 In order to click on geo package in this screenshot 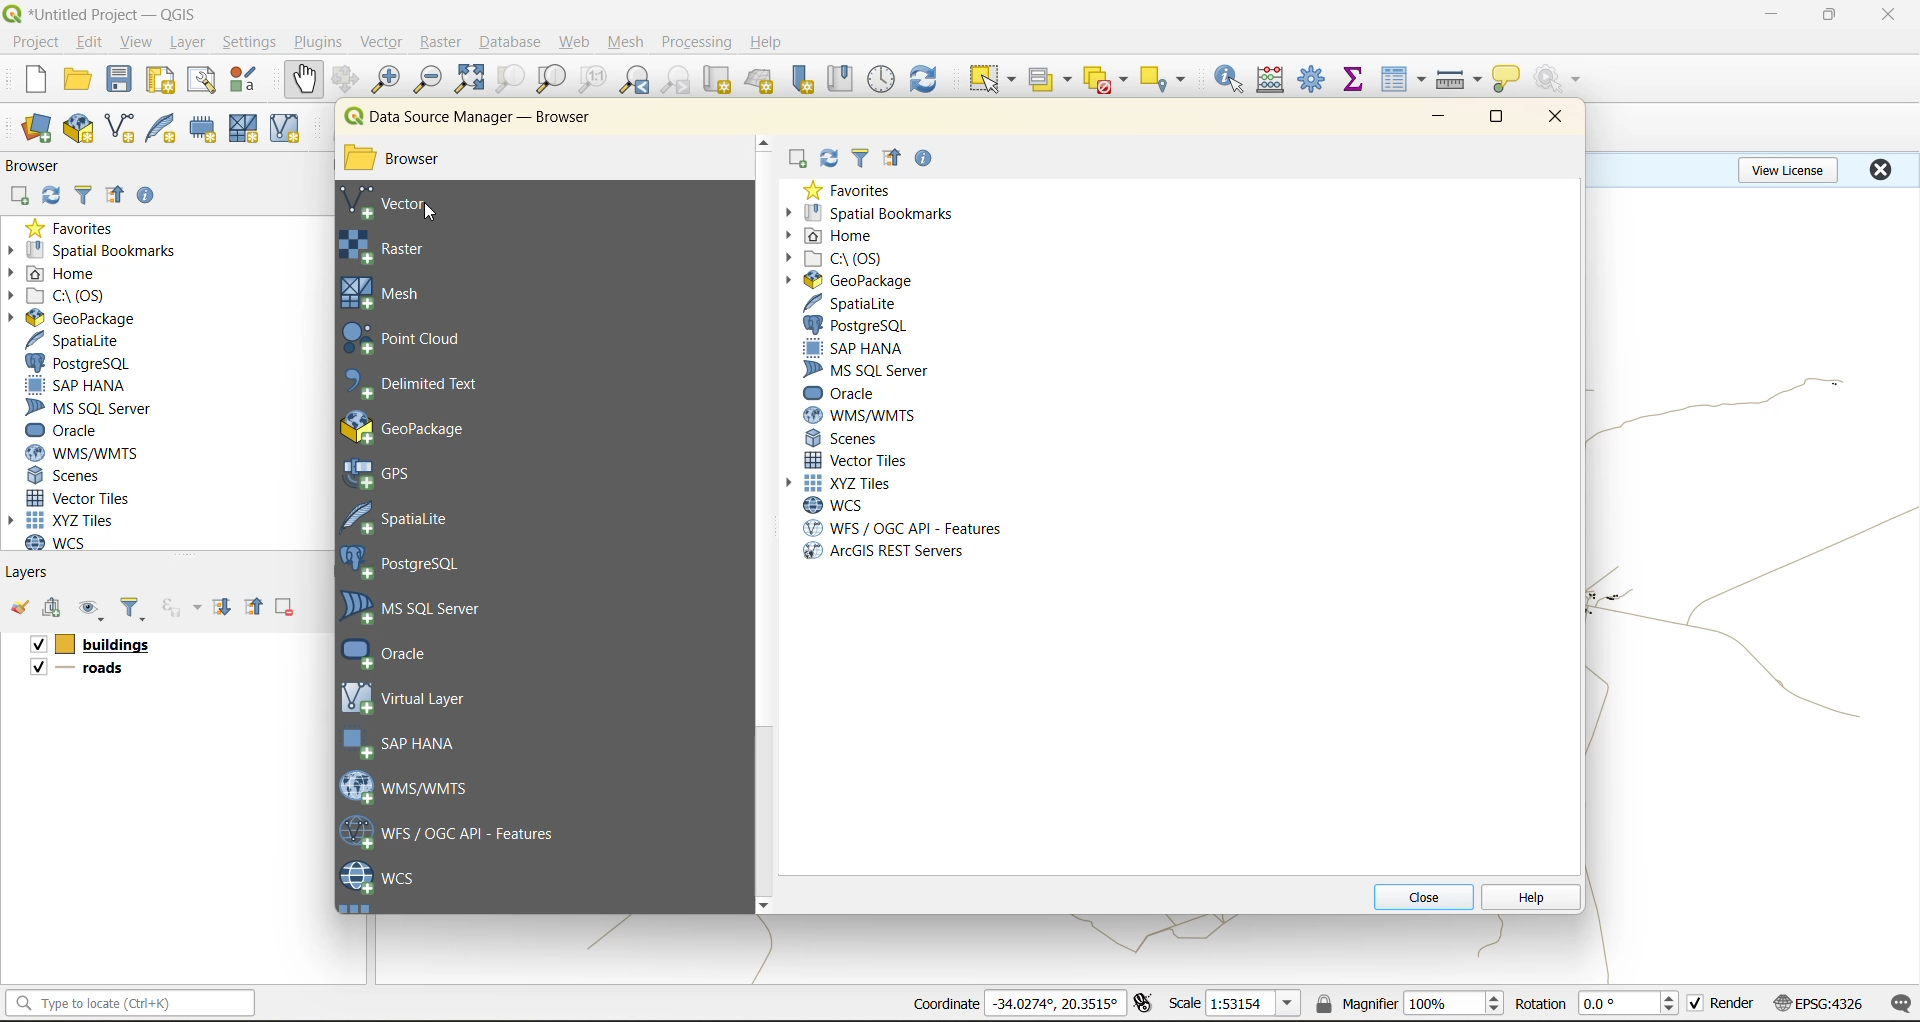, I will do `click(425, 427)`.